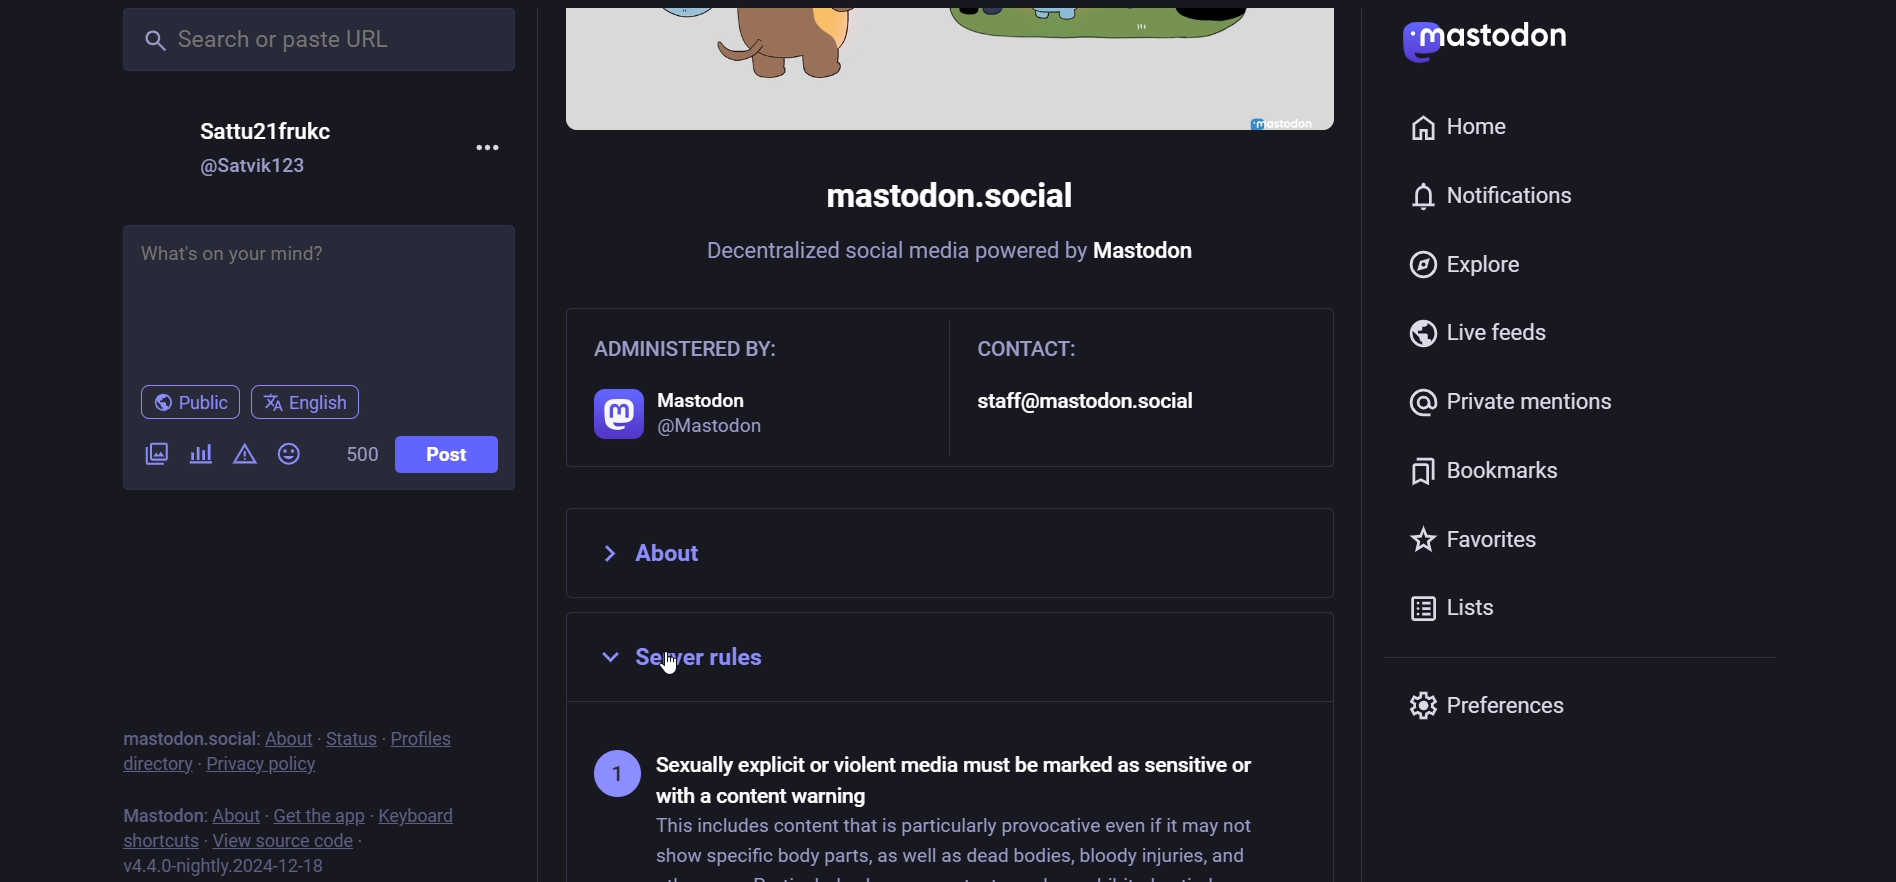 The width and height of the screenshot is (1896, 882). Describe the element at coordinates (283, 840) in the screenshot. I see `view source code` at that location.